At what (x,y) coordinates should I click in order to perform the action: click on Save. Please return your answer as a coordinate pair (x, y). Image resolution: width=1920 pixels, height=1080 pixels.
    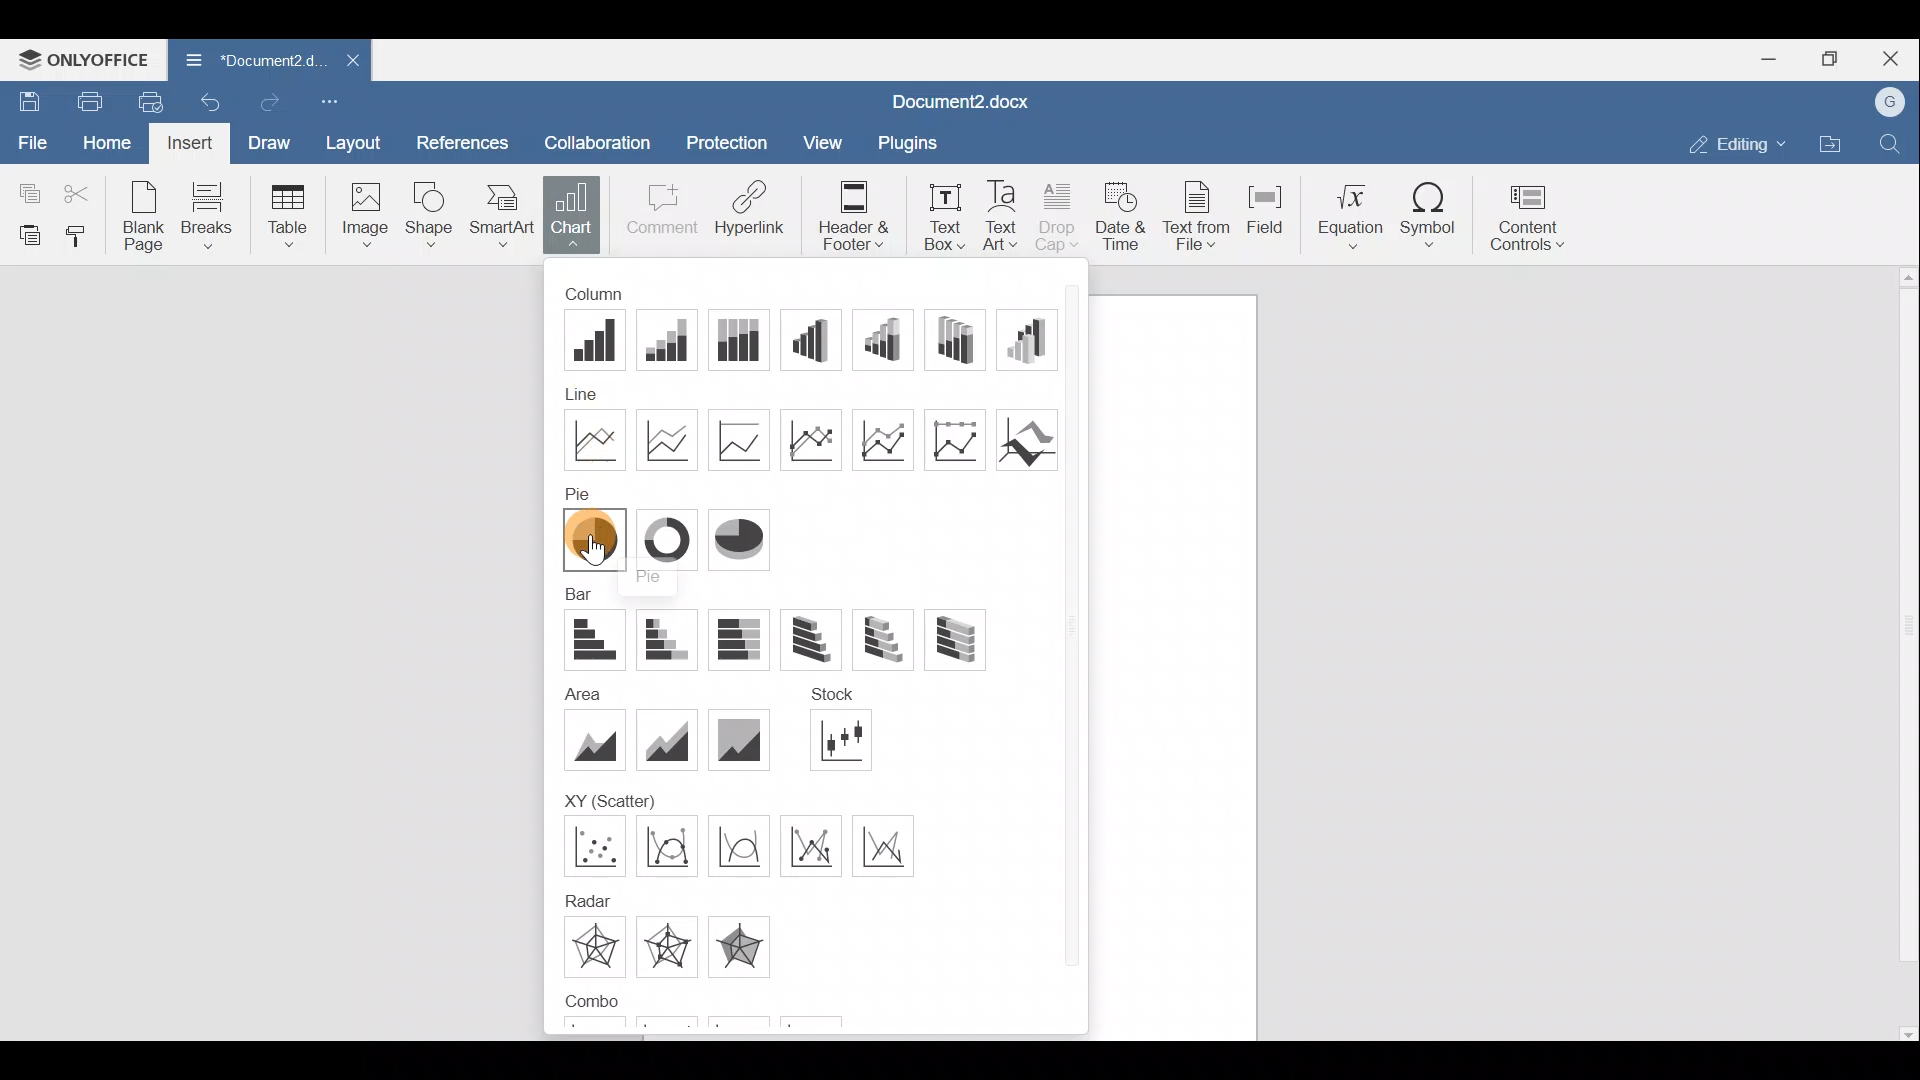
    Looking at the image, I should click on (25, 101).